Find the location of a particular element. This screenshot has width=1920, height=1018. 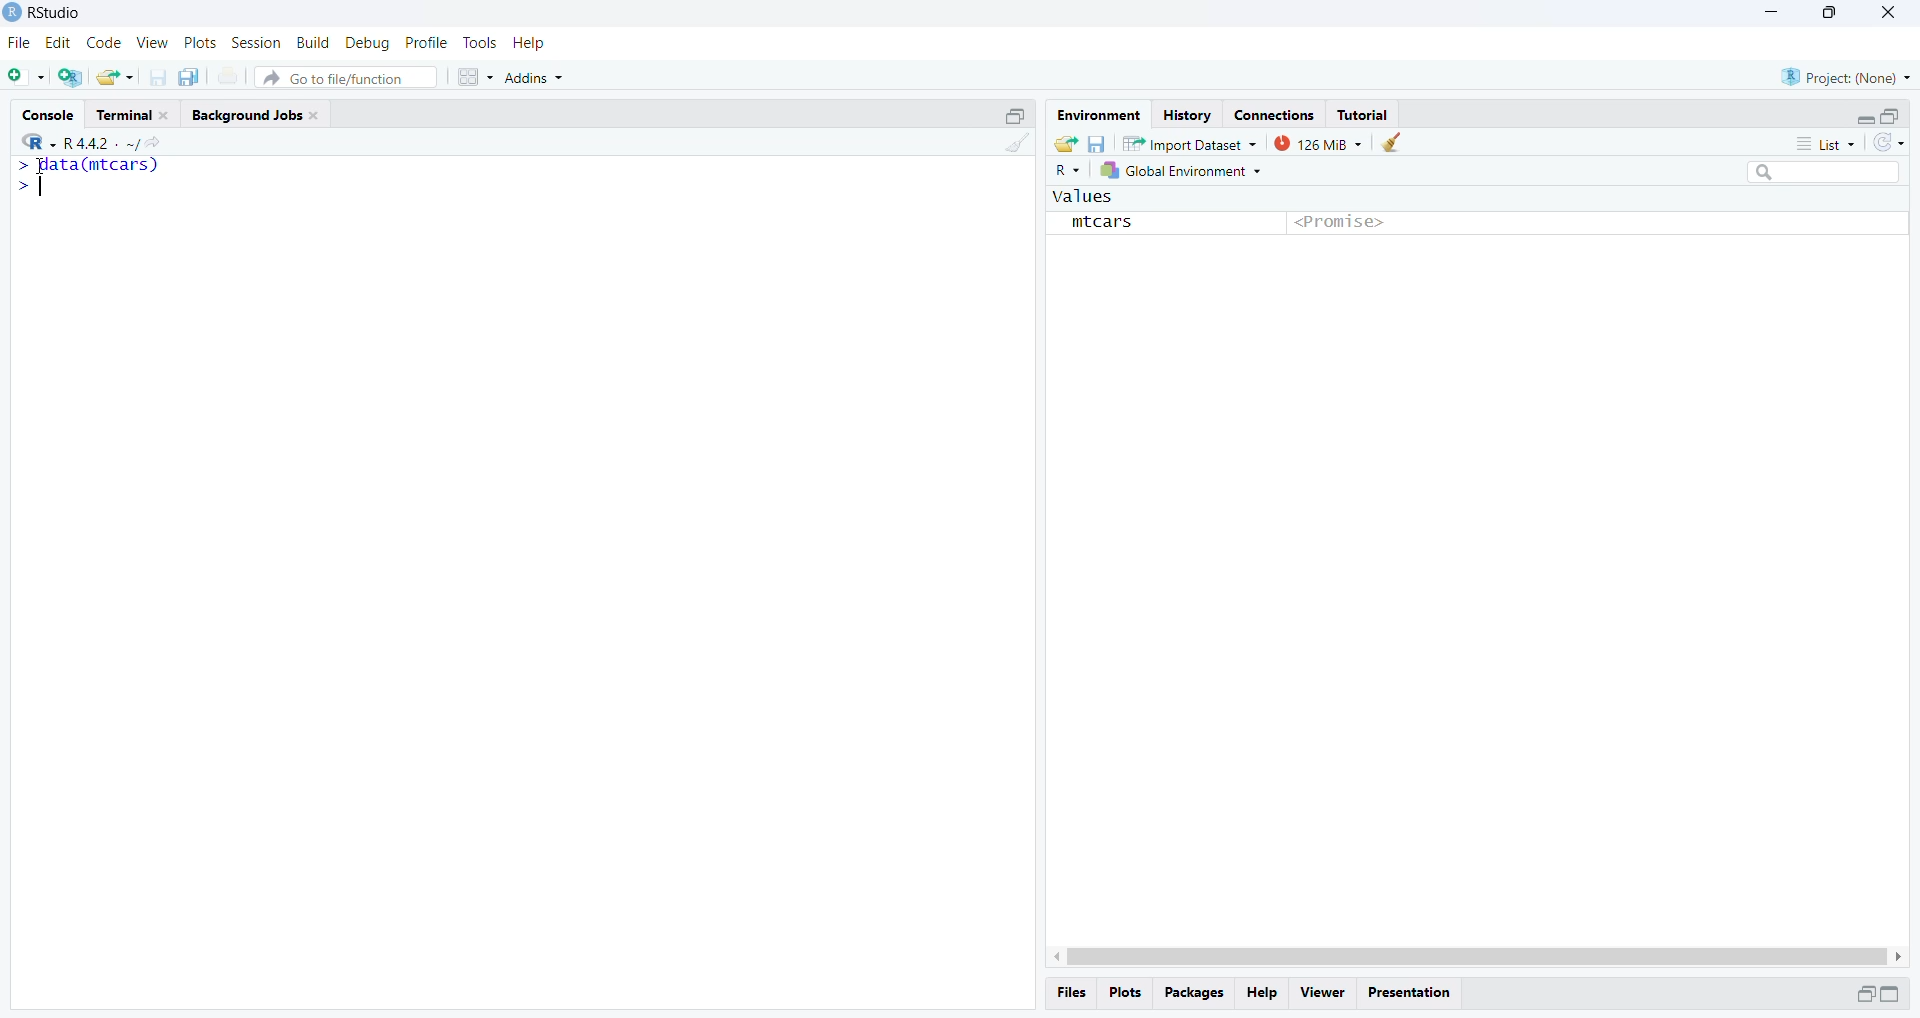

clear console is located at coordinates (1015, 142).